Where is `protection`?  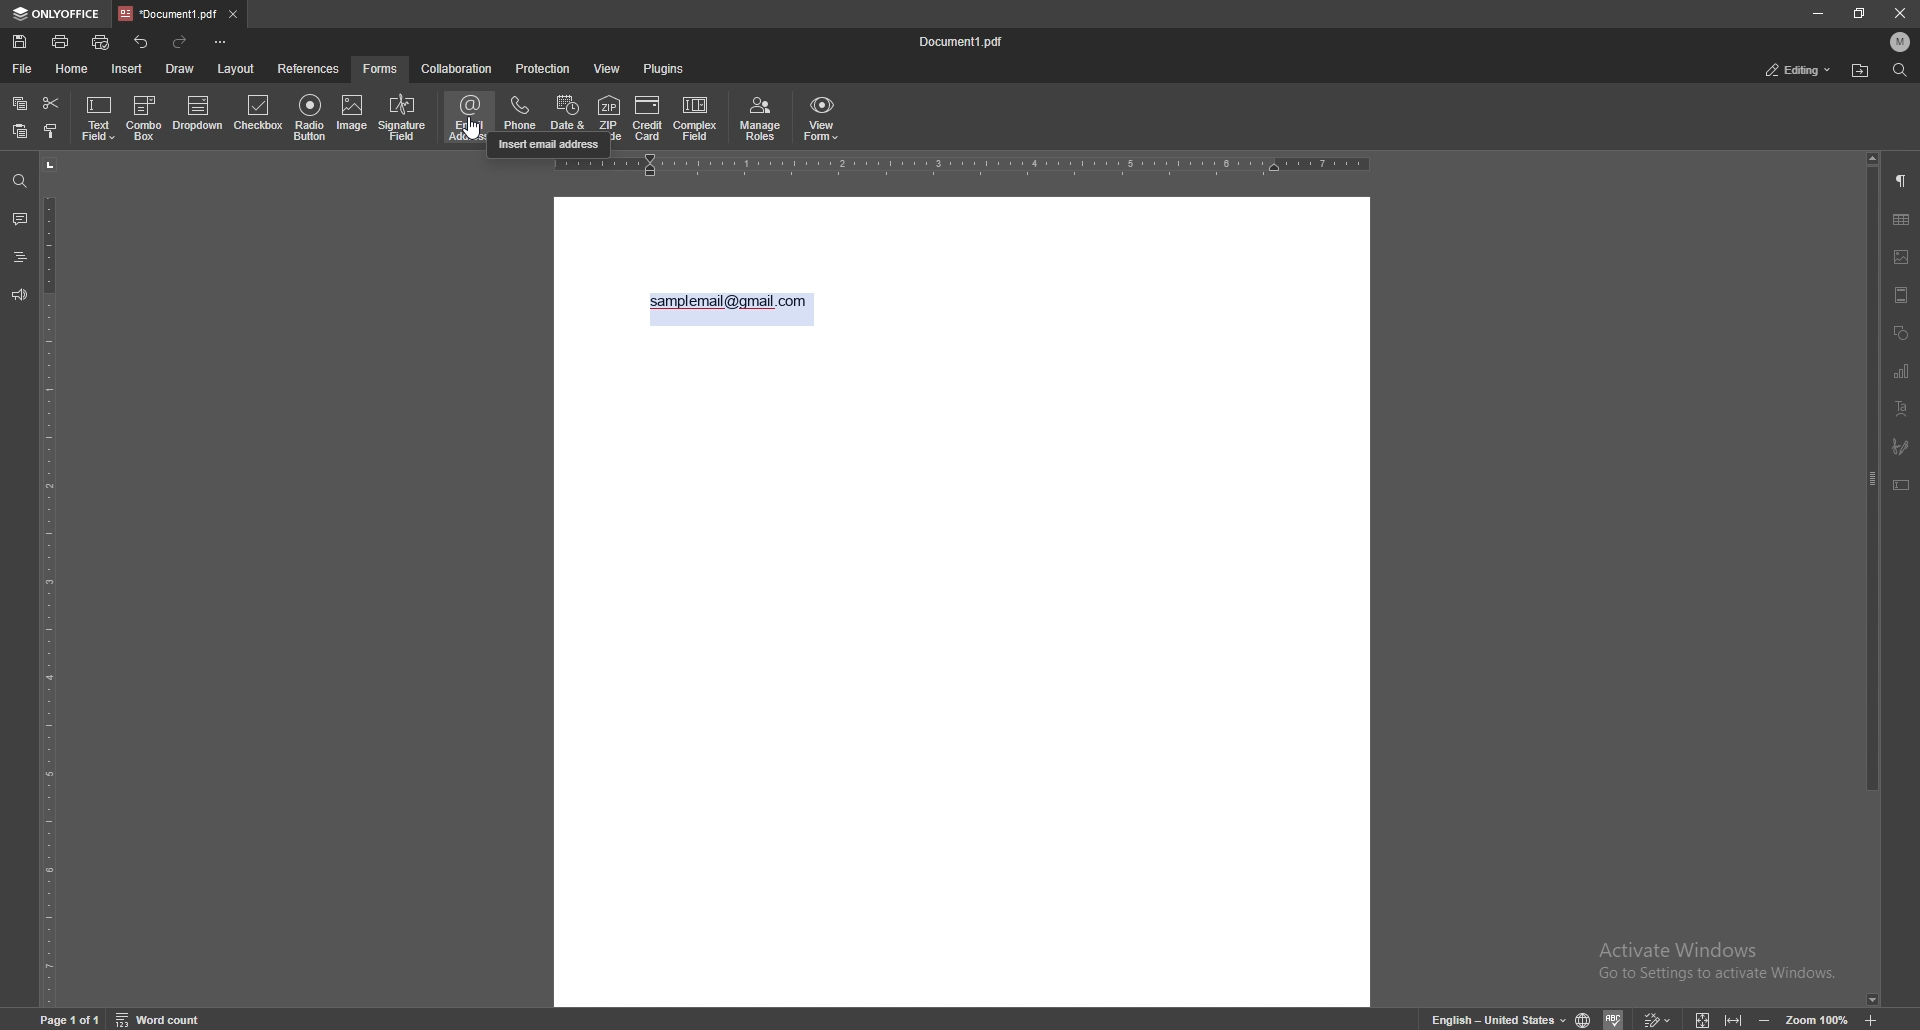 protection is located at coordinates (544, 68).